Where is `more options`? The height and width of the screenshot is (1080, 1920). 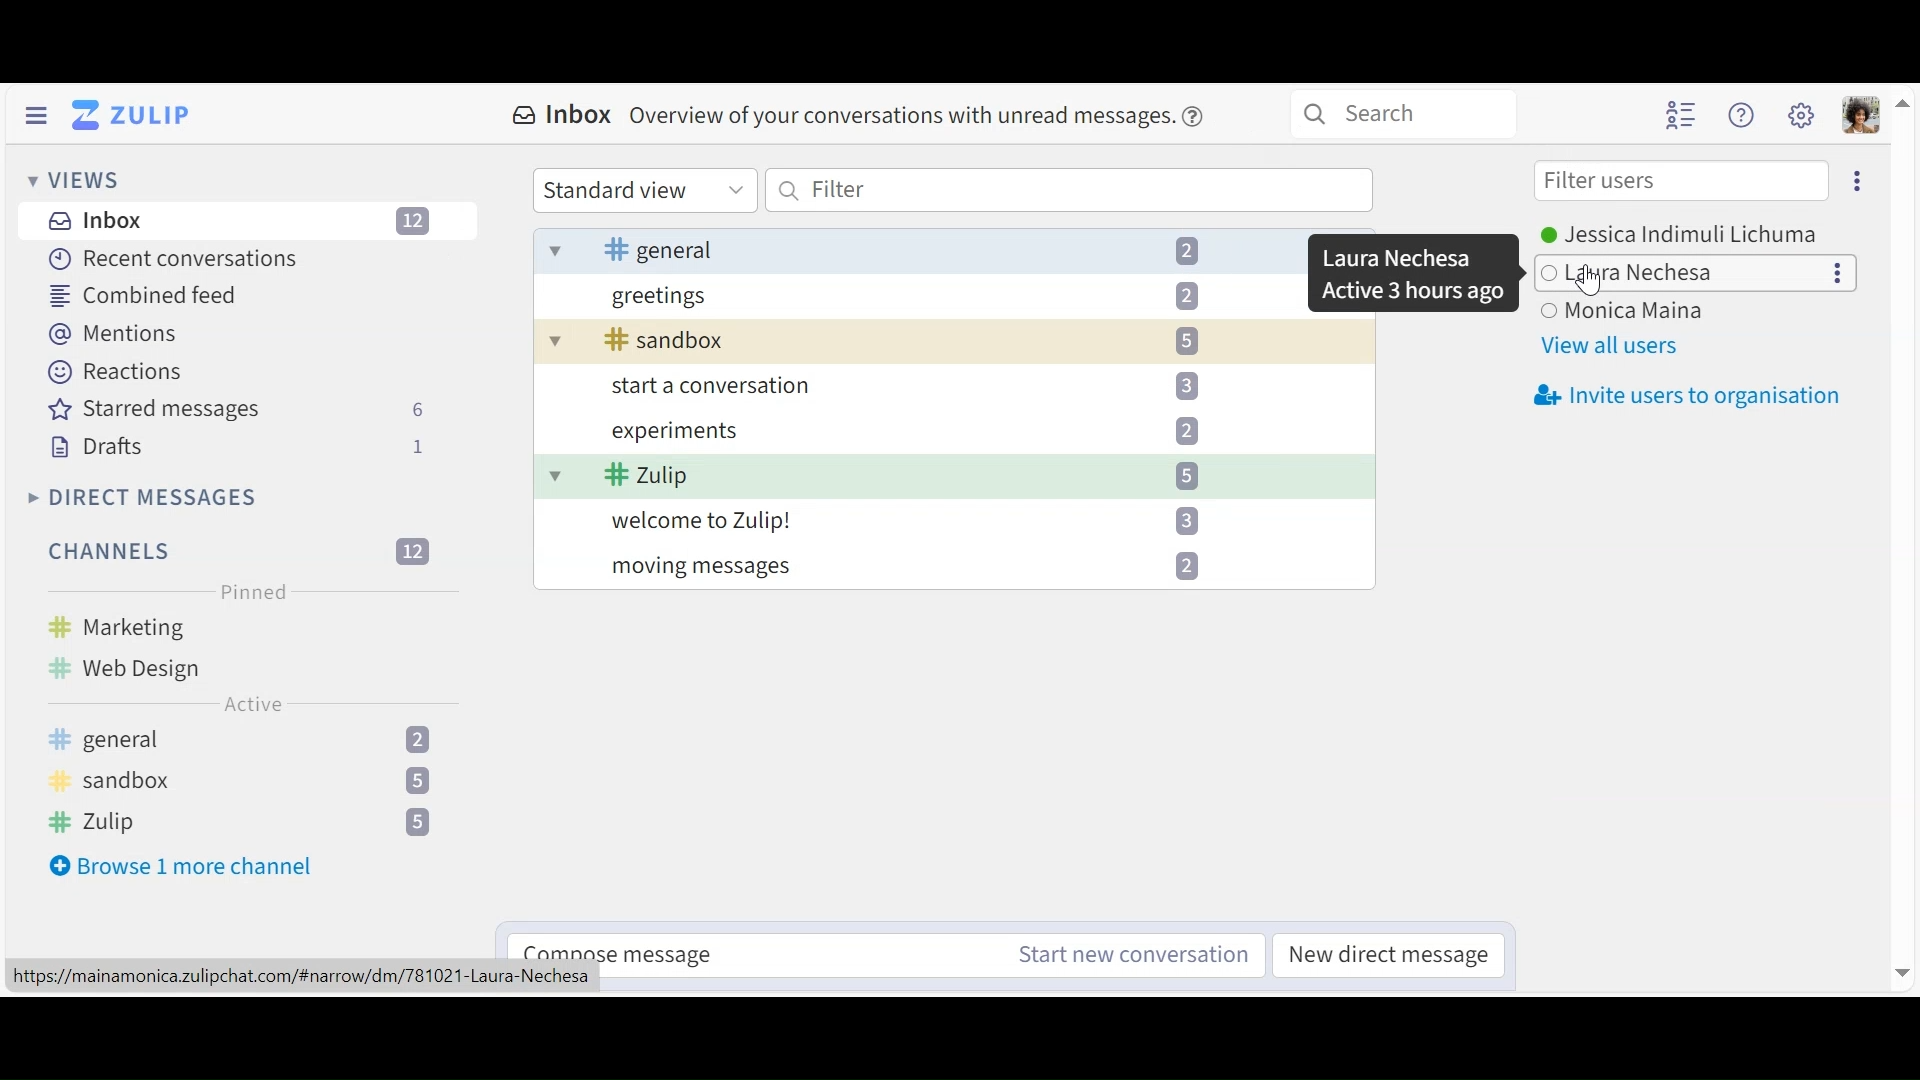
more options is located at coordinates (1843, 273).